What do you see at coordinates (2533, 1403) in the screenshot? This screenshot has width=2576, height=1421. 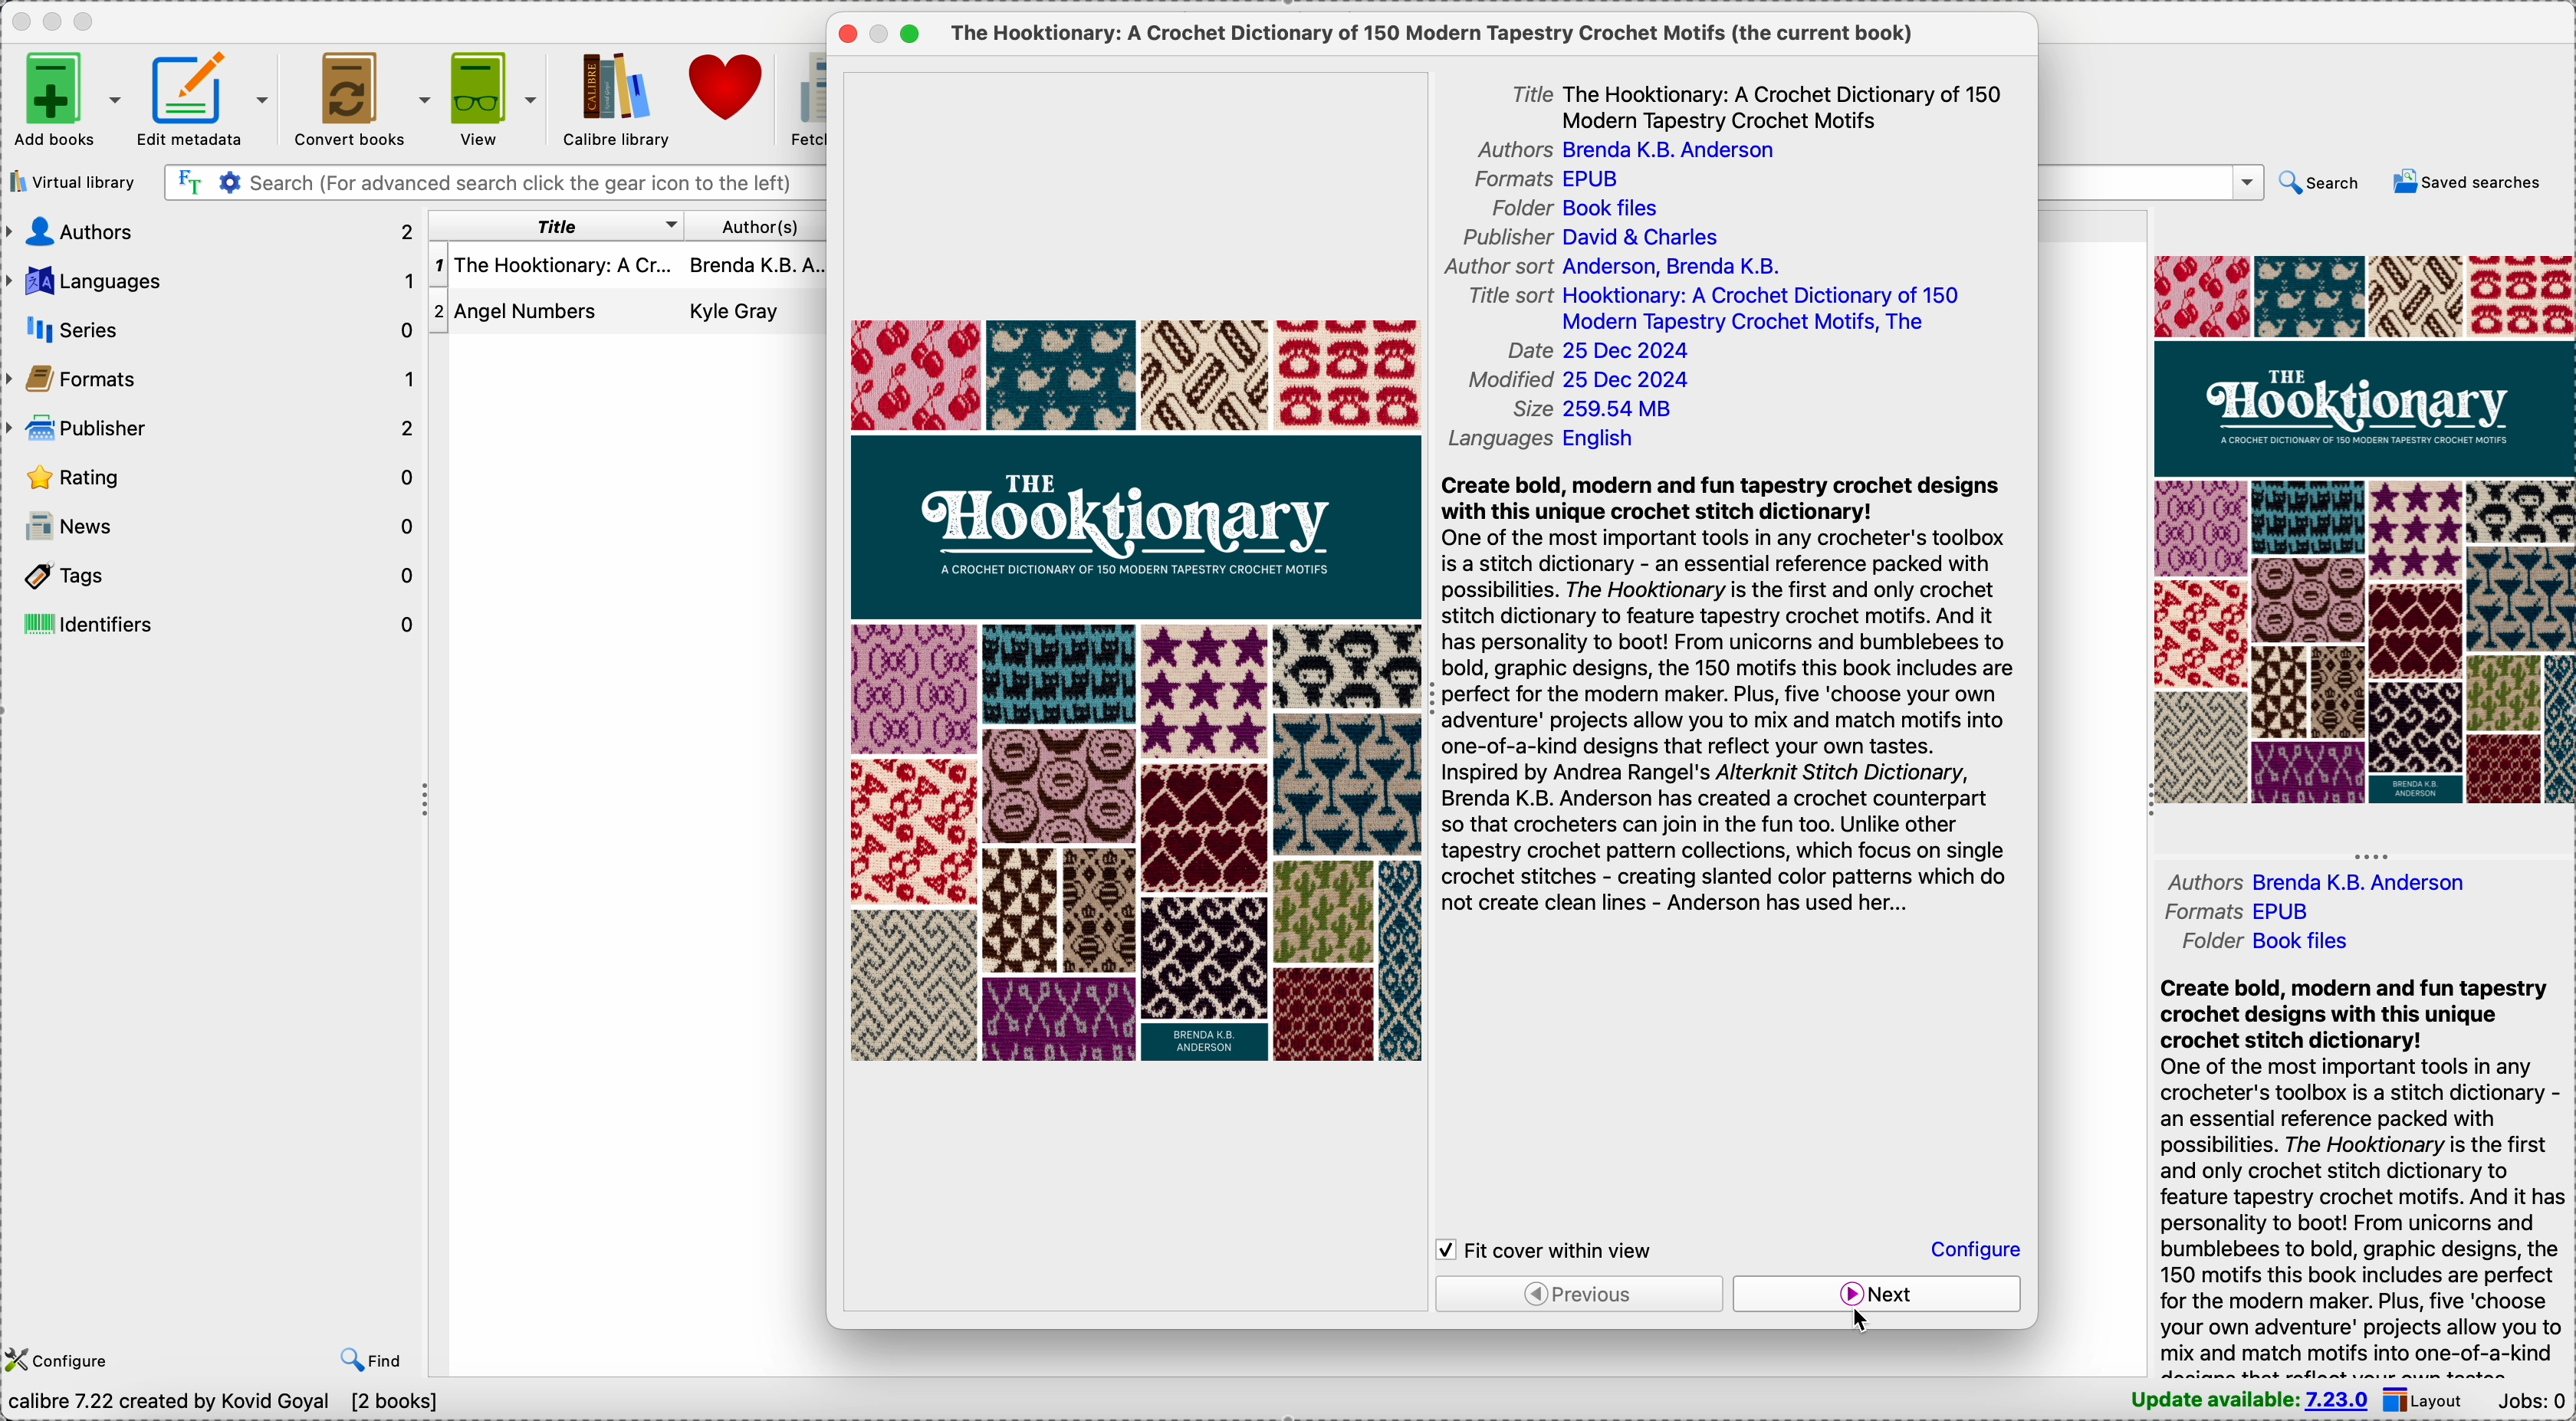 I see `Jobs: 0` at bounding box center [2533, 1403].